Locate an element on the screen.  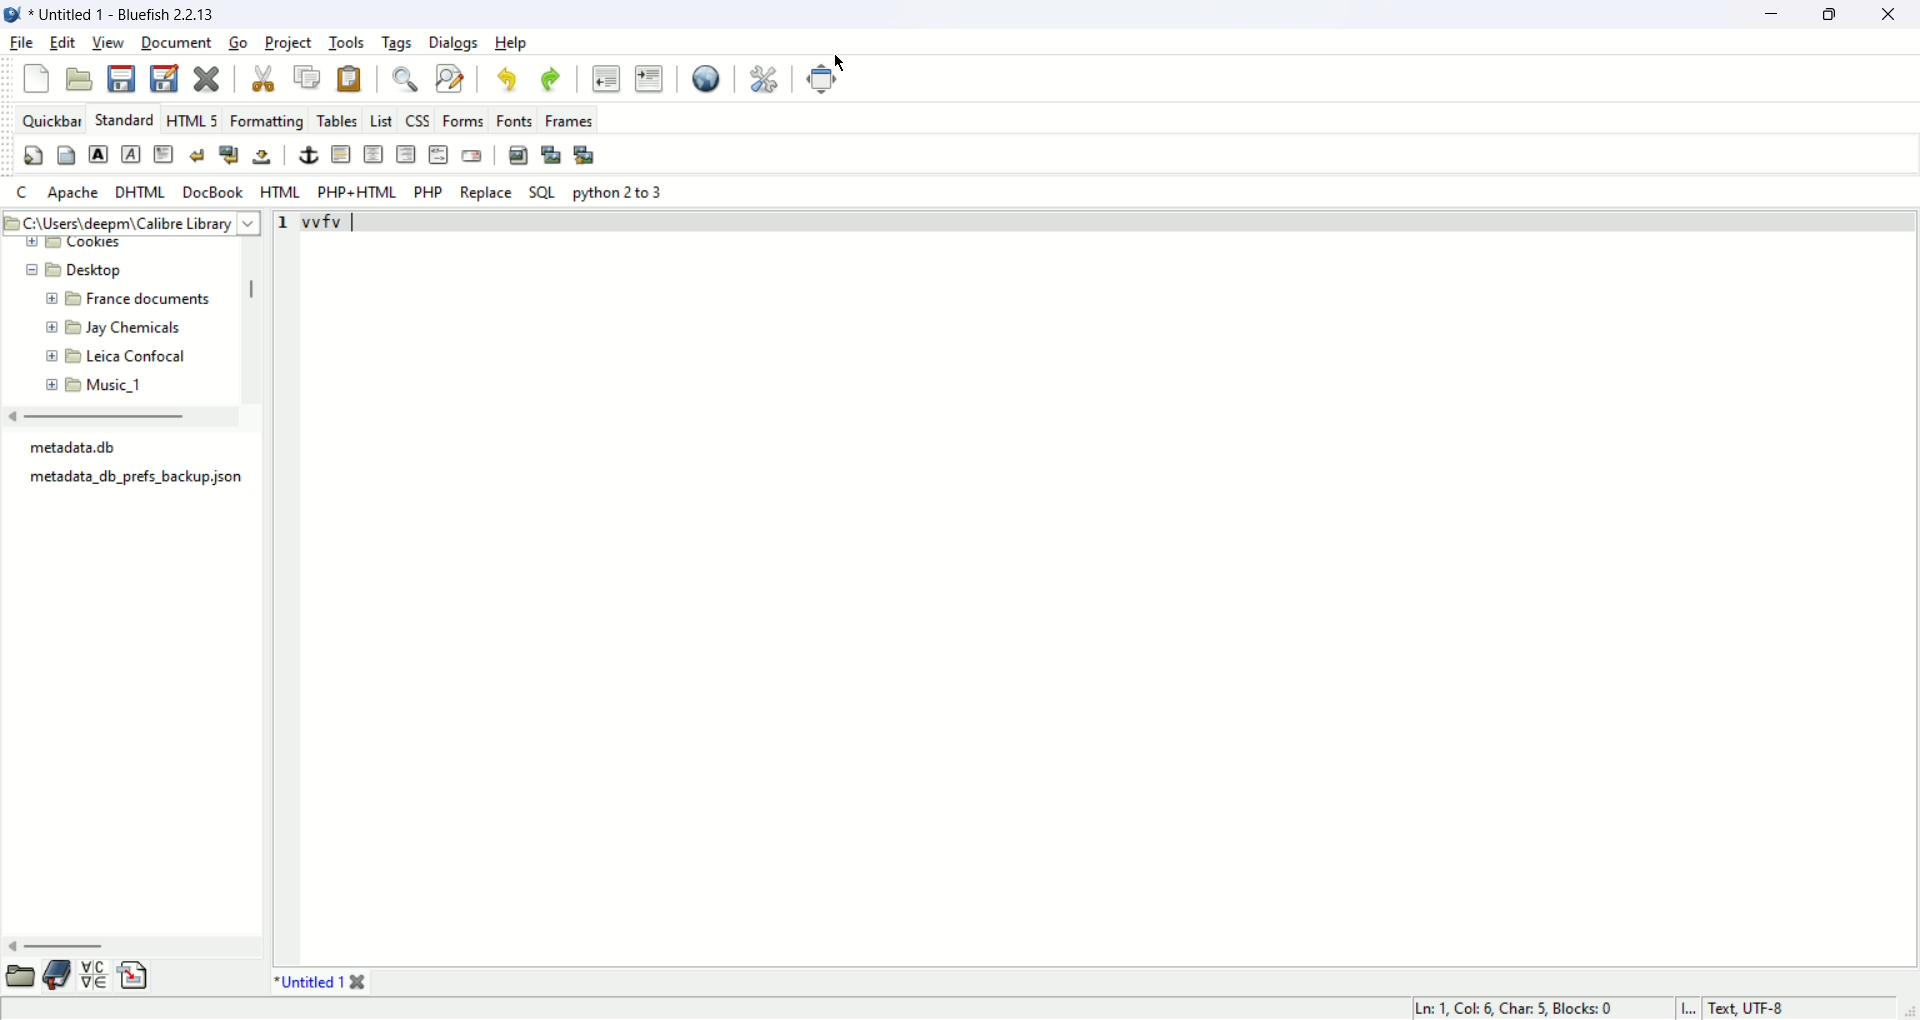
indent is located at coordinates (649, 78).